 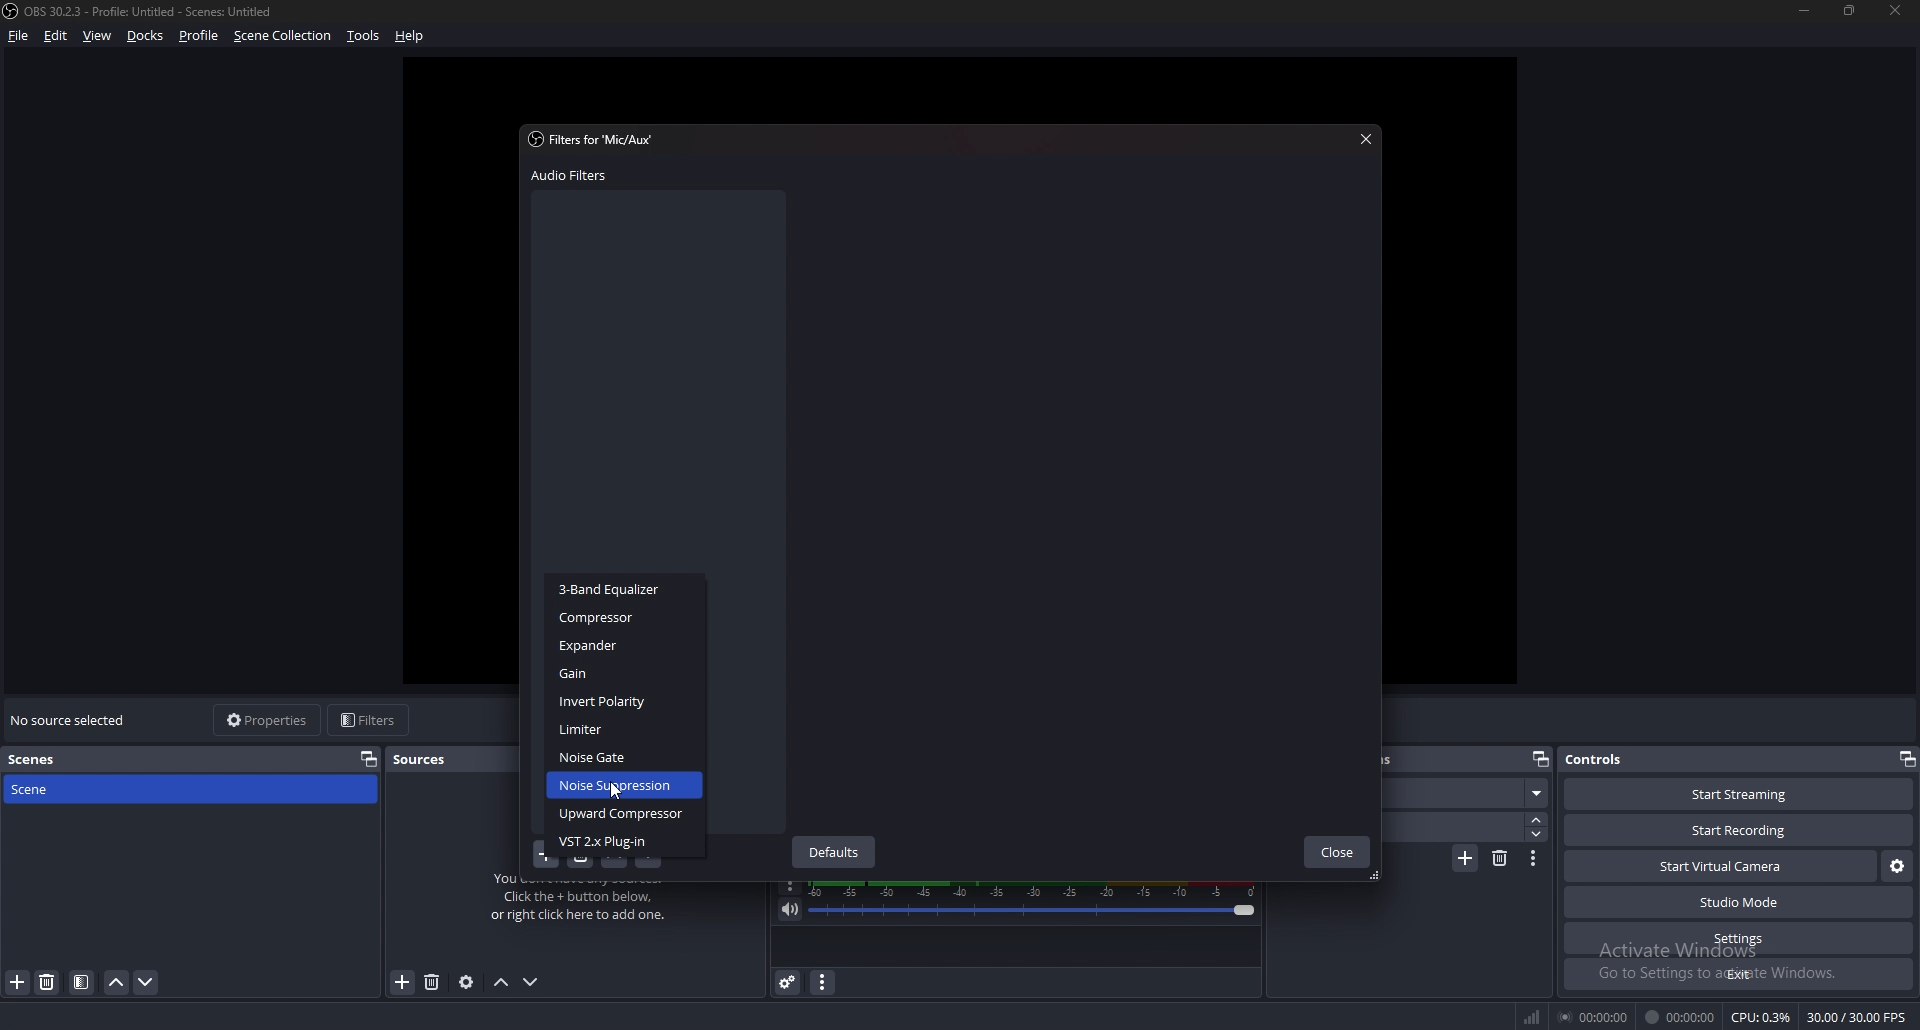 What do you see at coordinates (1681, 1016) in the screenshot?
I see `00:00:00` at bounding box center [1681, 1016].